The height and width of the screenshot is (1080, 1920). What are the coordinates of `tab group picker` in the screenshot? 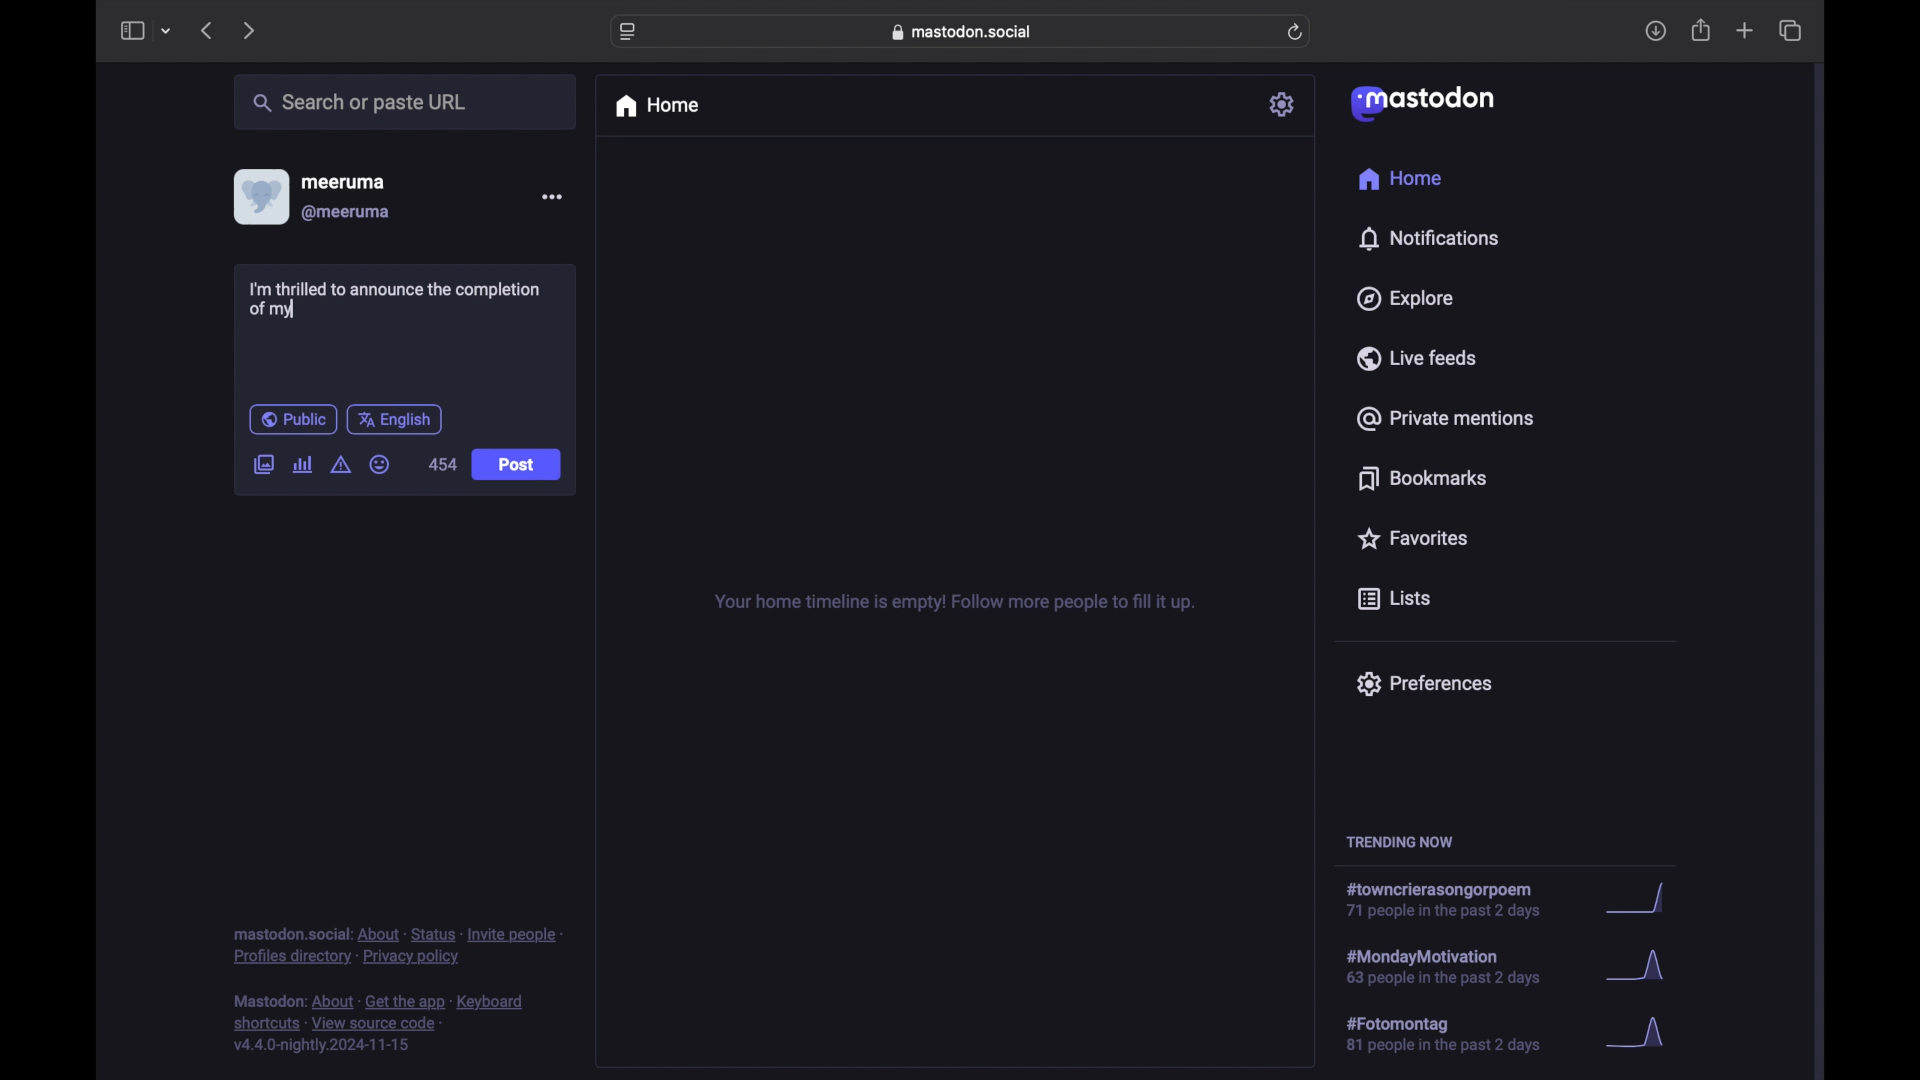 It's located at (167, 30).